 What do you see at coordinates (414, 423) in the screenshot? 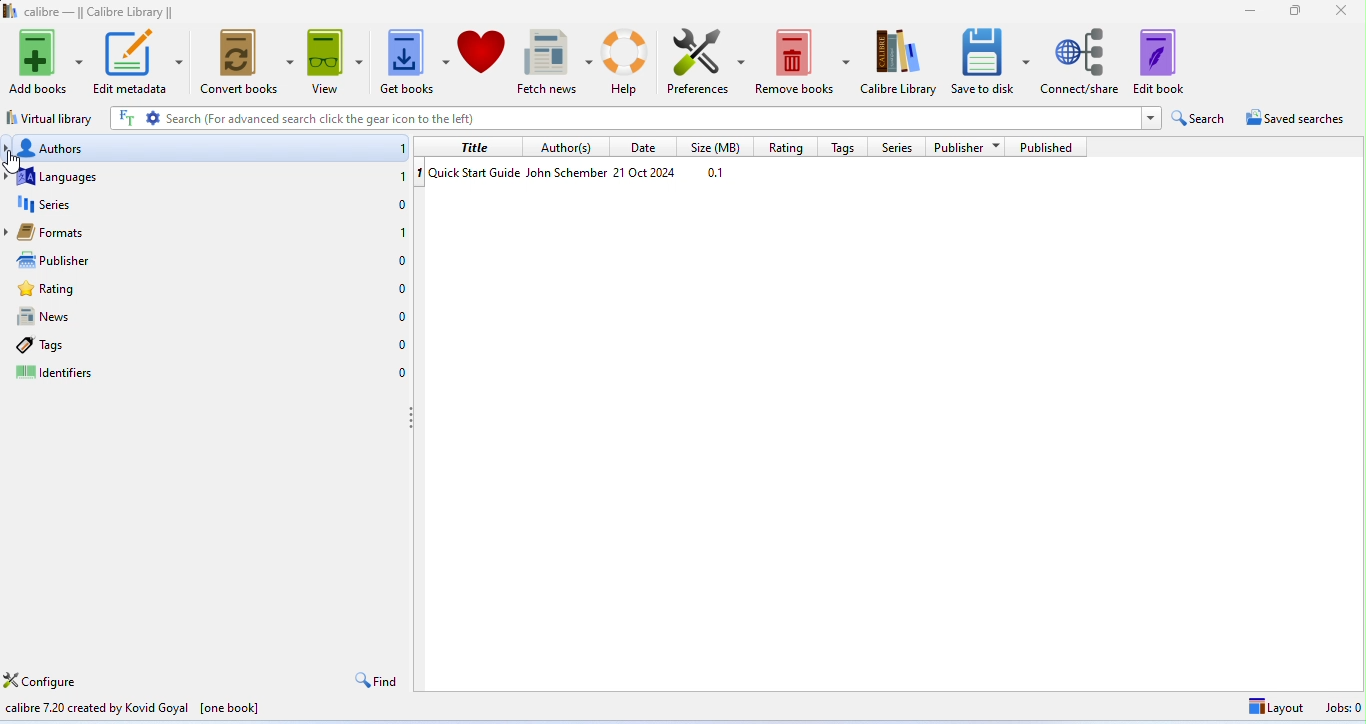
I see `drag to move left panel` at bounding box center [414, 423].